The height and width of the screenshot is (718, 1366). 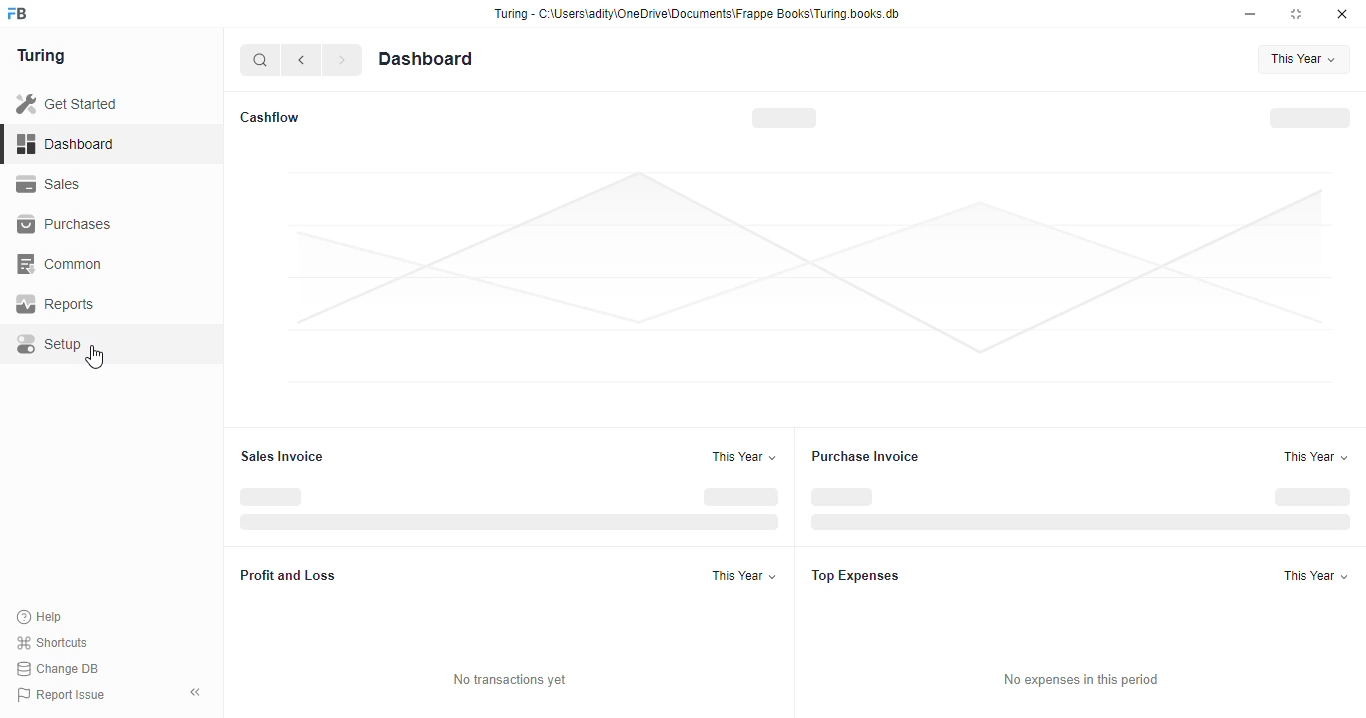 I want to click on Purchases, so click(x=64, y=224).